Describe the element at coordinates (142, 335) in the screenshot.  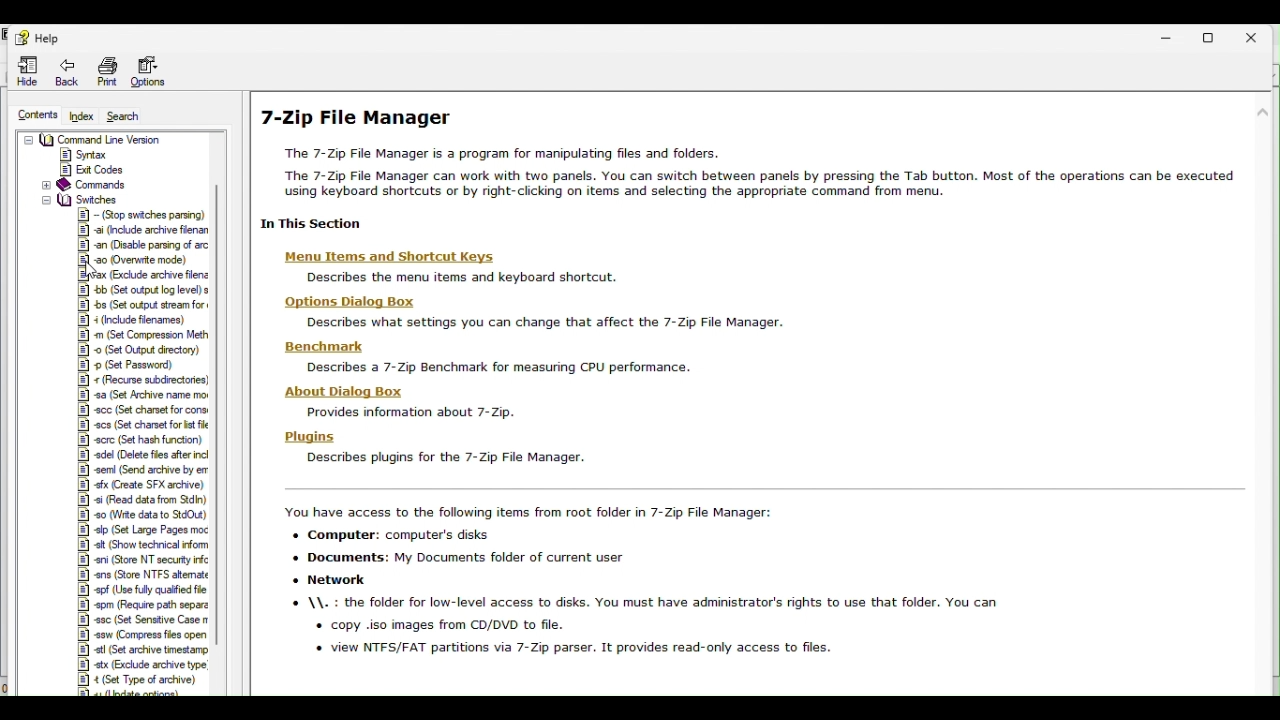
I see `|&] m (Set Compression Meth` at that location.